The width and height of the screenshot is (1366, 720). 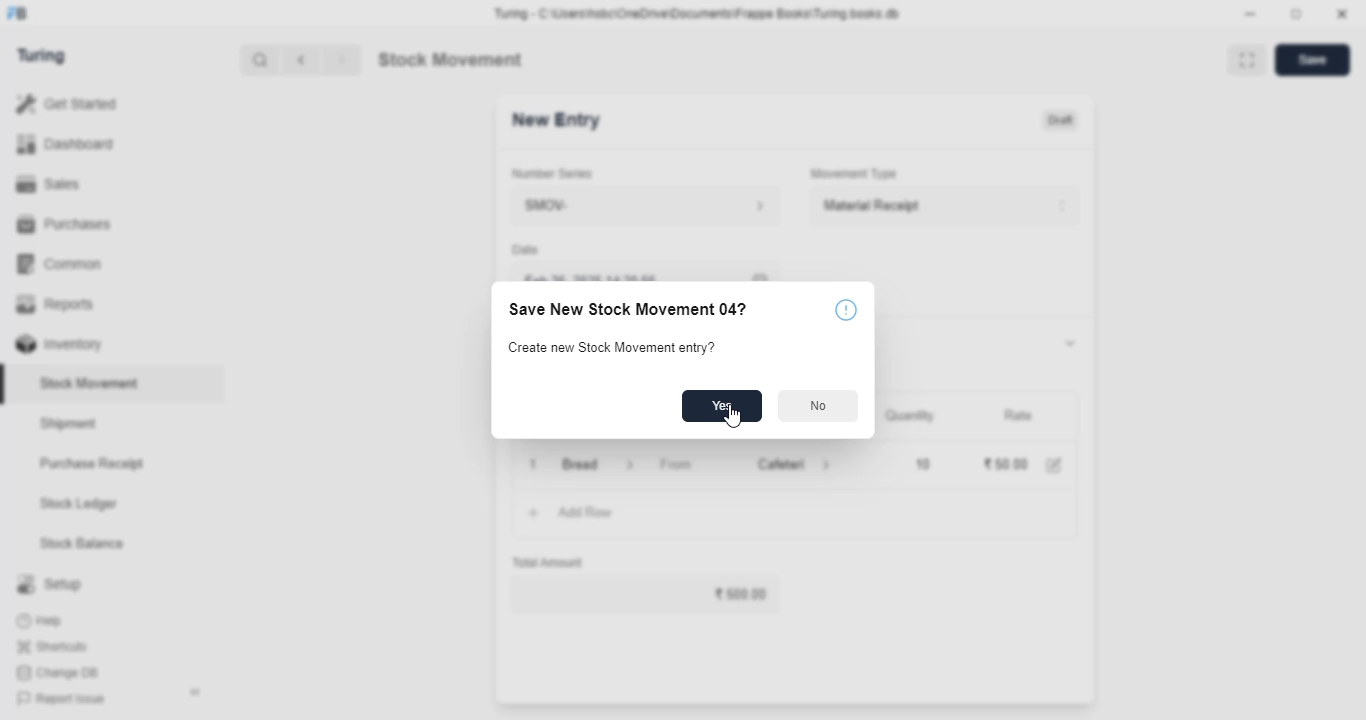 I want to click on FB-logo, so click(x=17, y=13).